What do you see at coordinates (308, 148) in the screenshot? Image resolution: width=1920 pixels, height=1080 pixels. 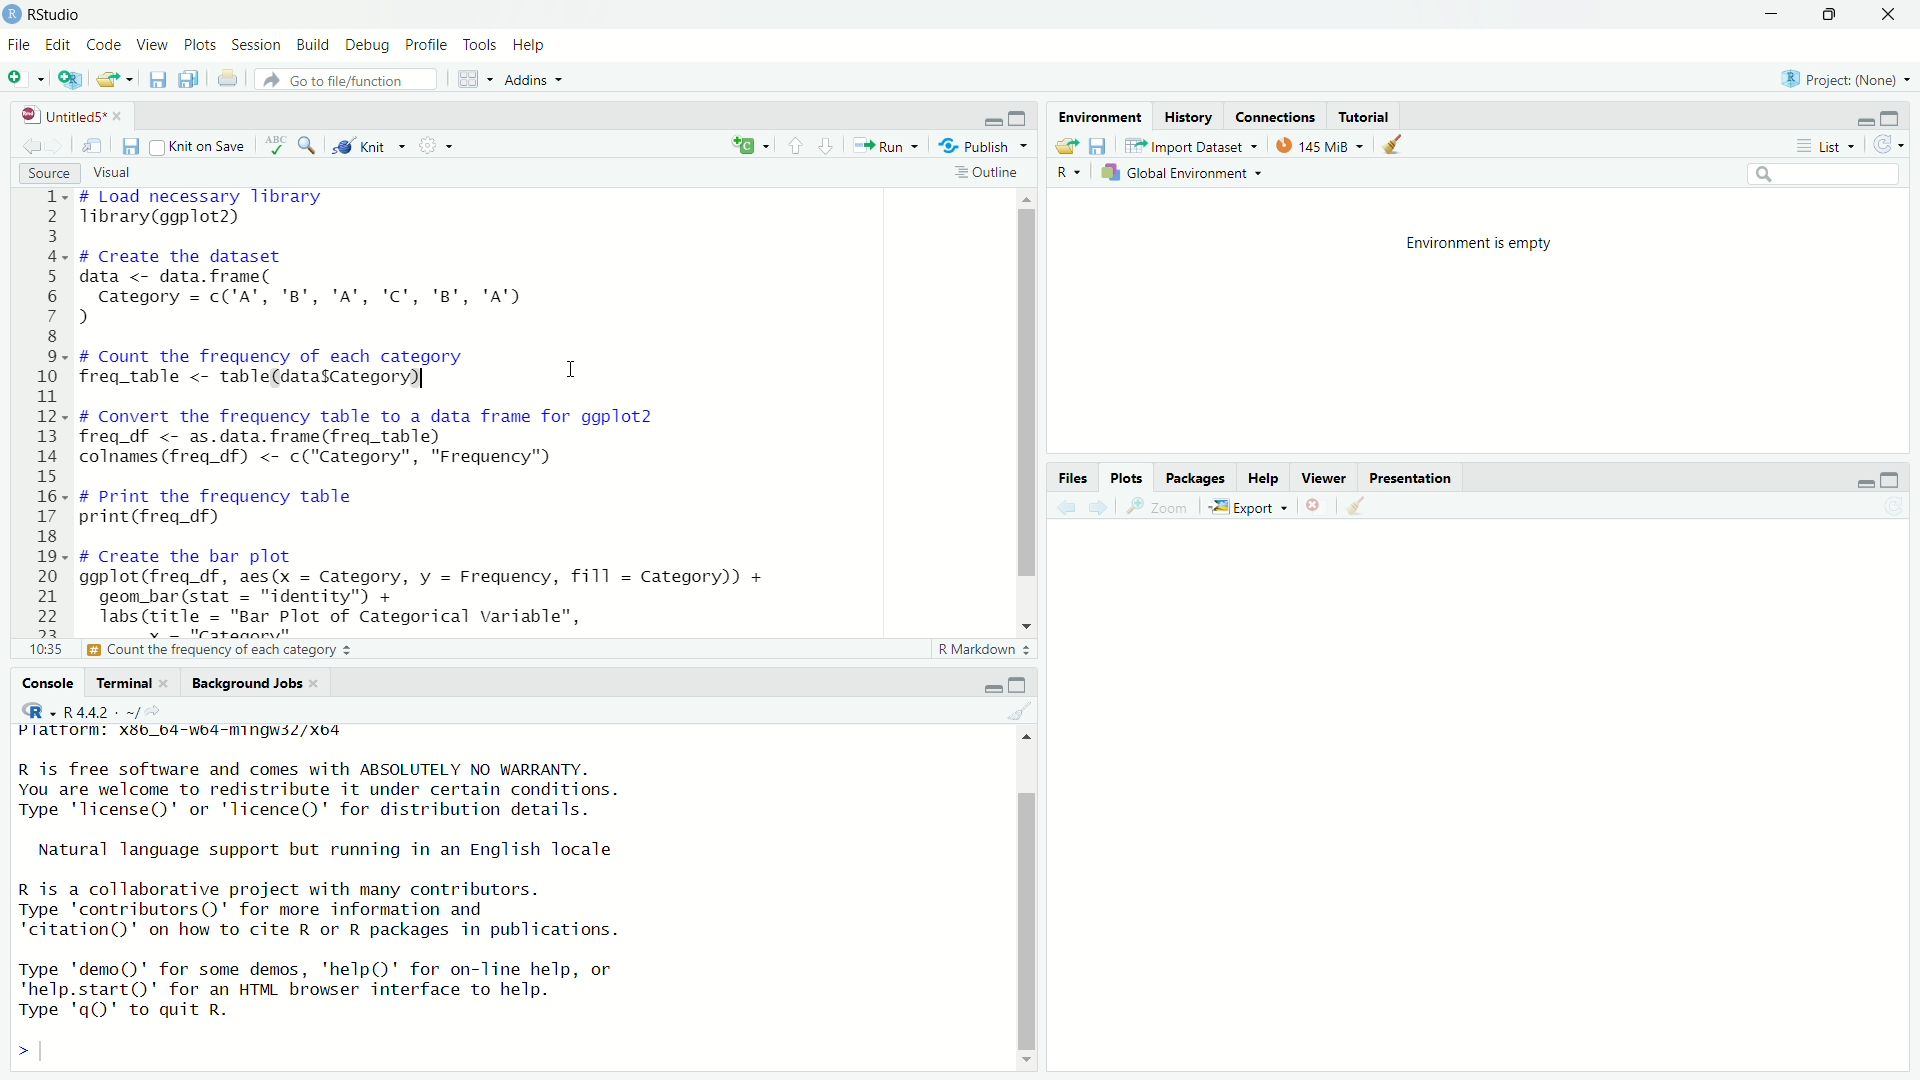 I see `find and replace` at bounding box center [308, 148].